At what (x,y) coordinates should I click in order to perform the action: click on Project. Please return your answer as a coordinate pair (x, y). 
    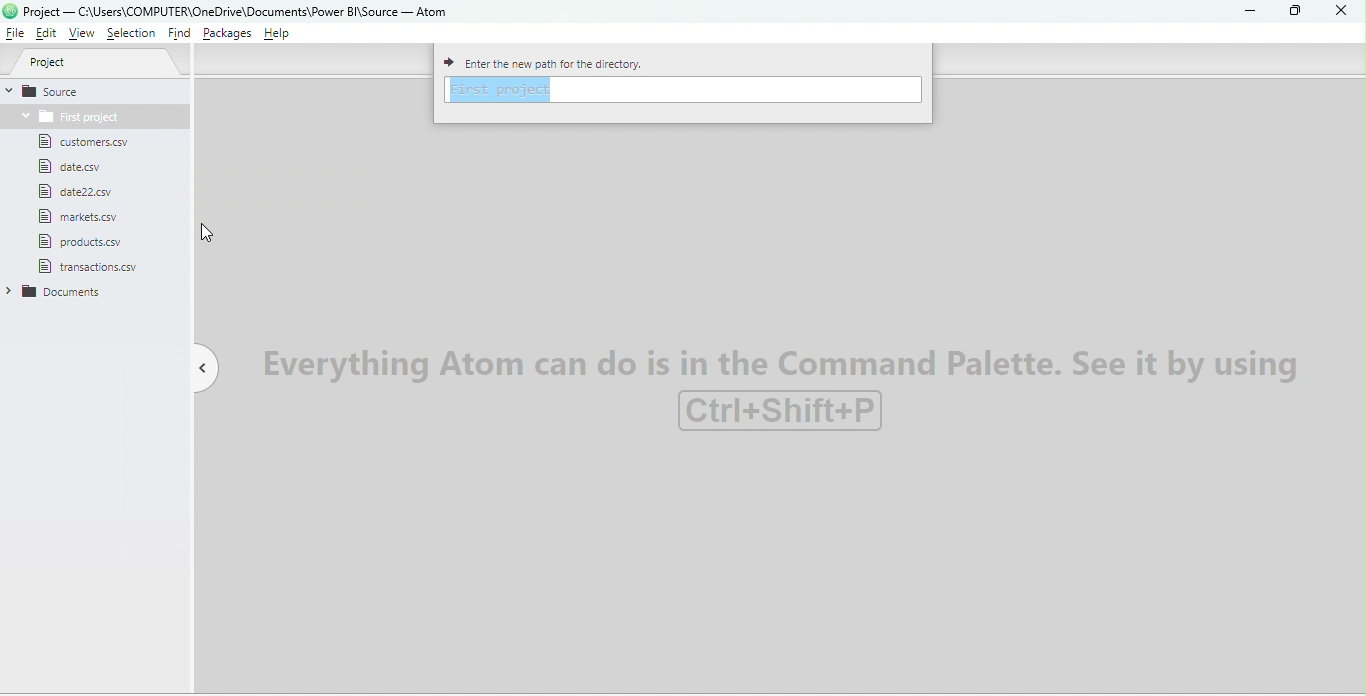
    Looking at the image, I should click on (102, 64).